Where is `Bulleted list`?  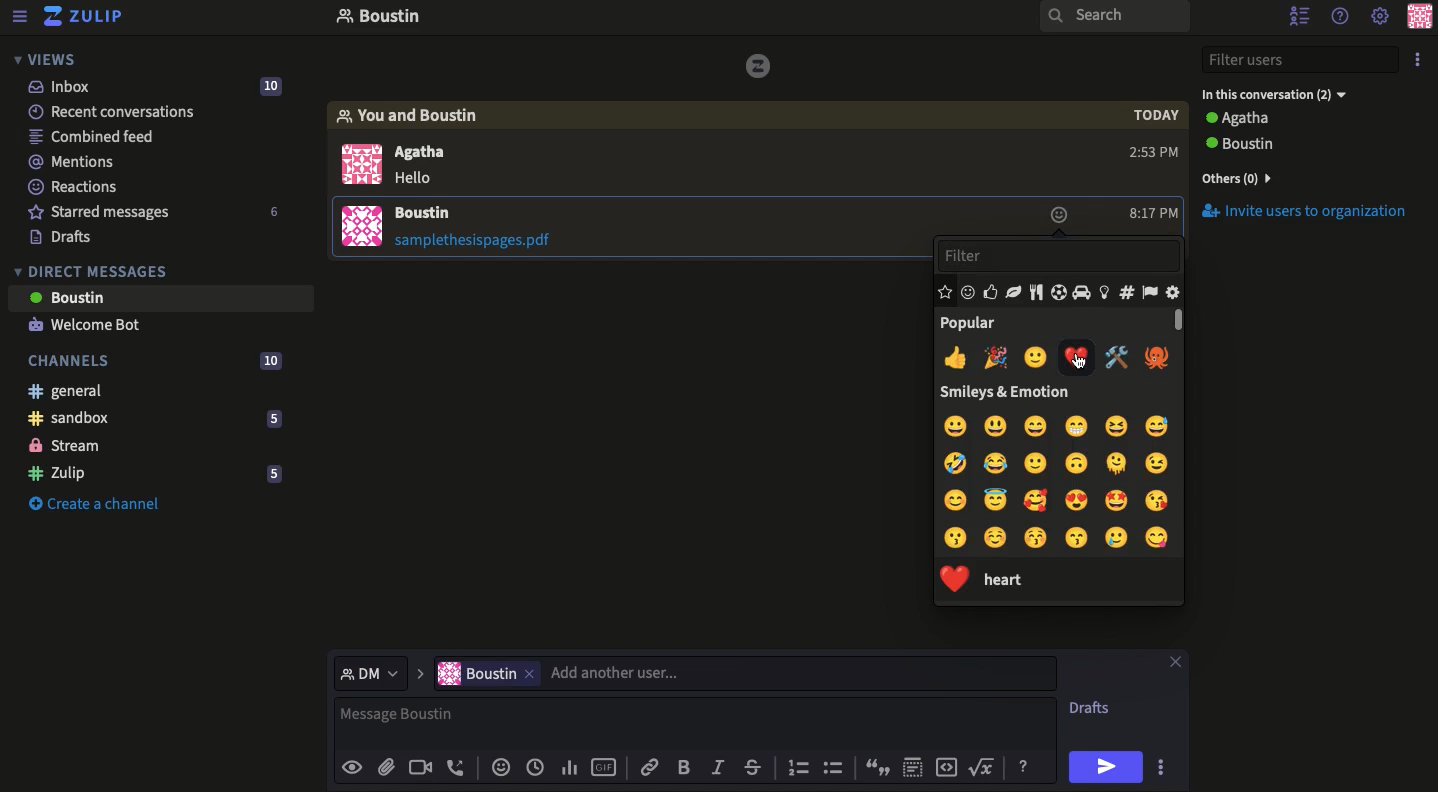
Bulleted list is located at coordinates (834, 767).